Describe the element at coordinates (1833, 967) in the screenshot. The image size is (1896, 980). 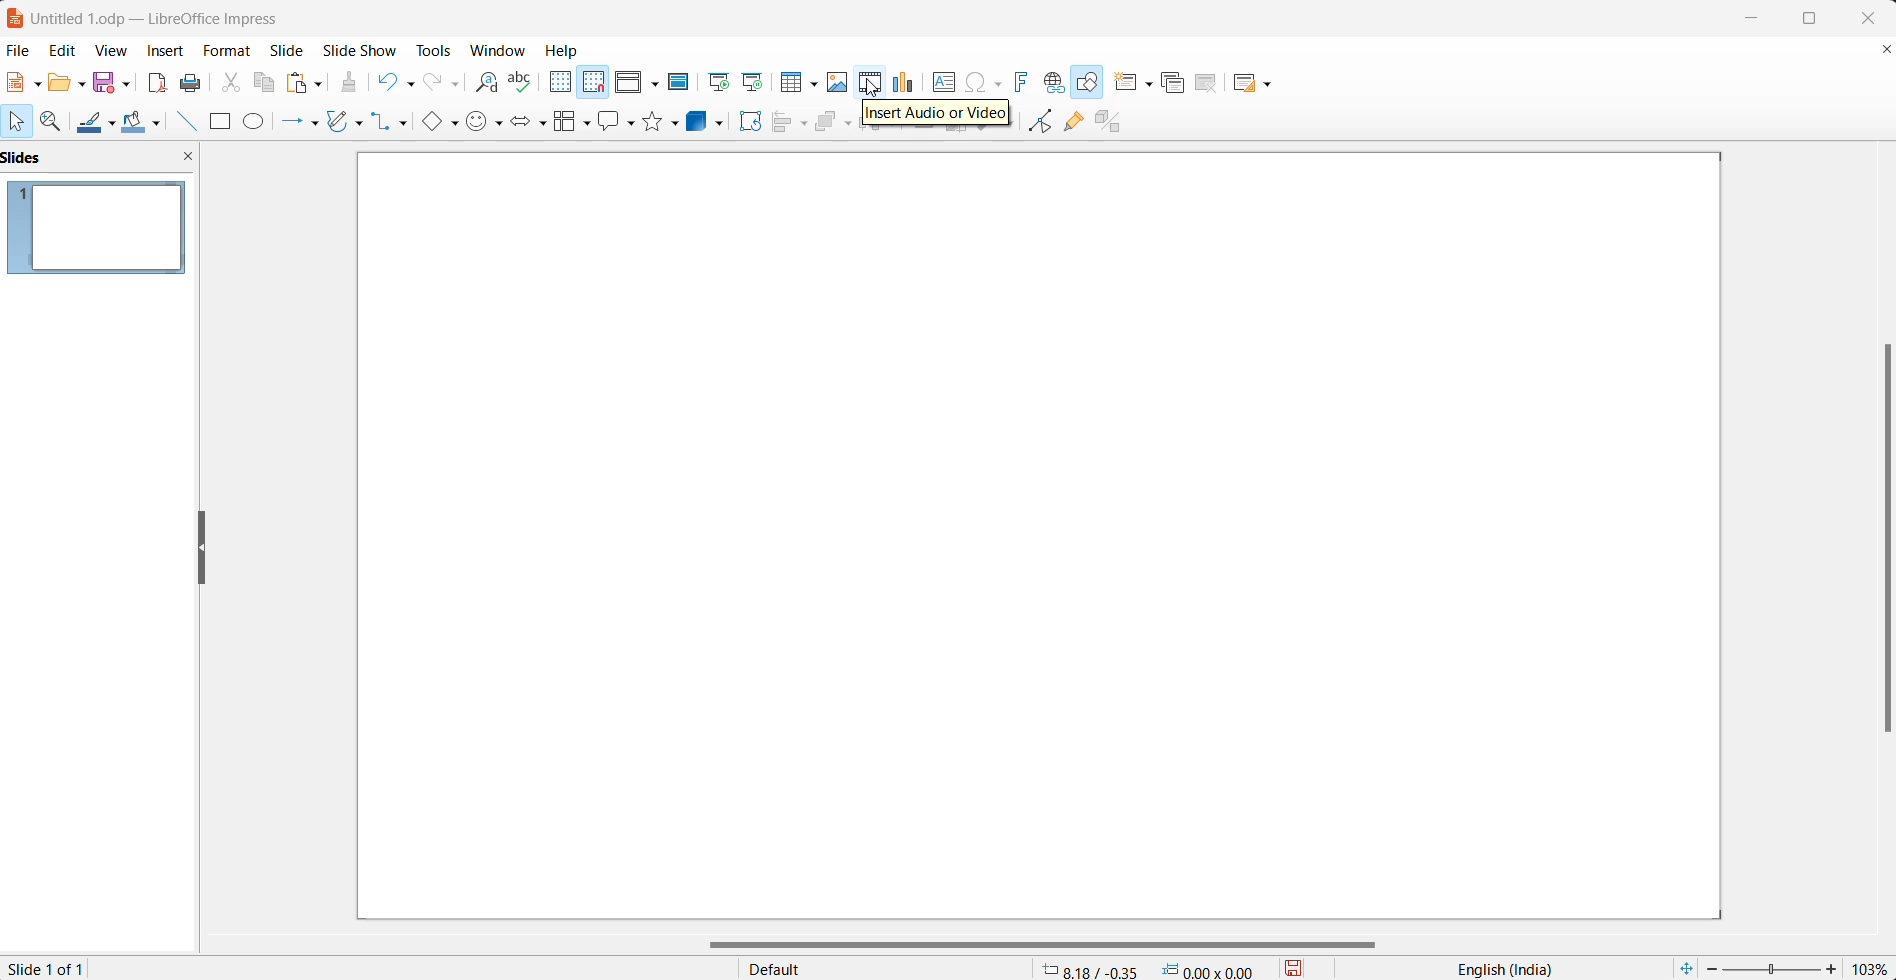
I see `increase zoom` at that location.